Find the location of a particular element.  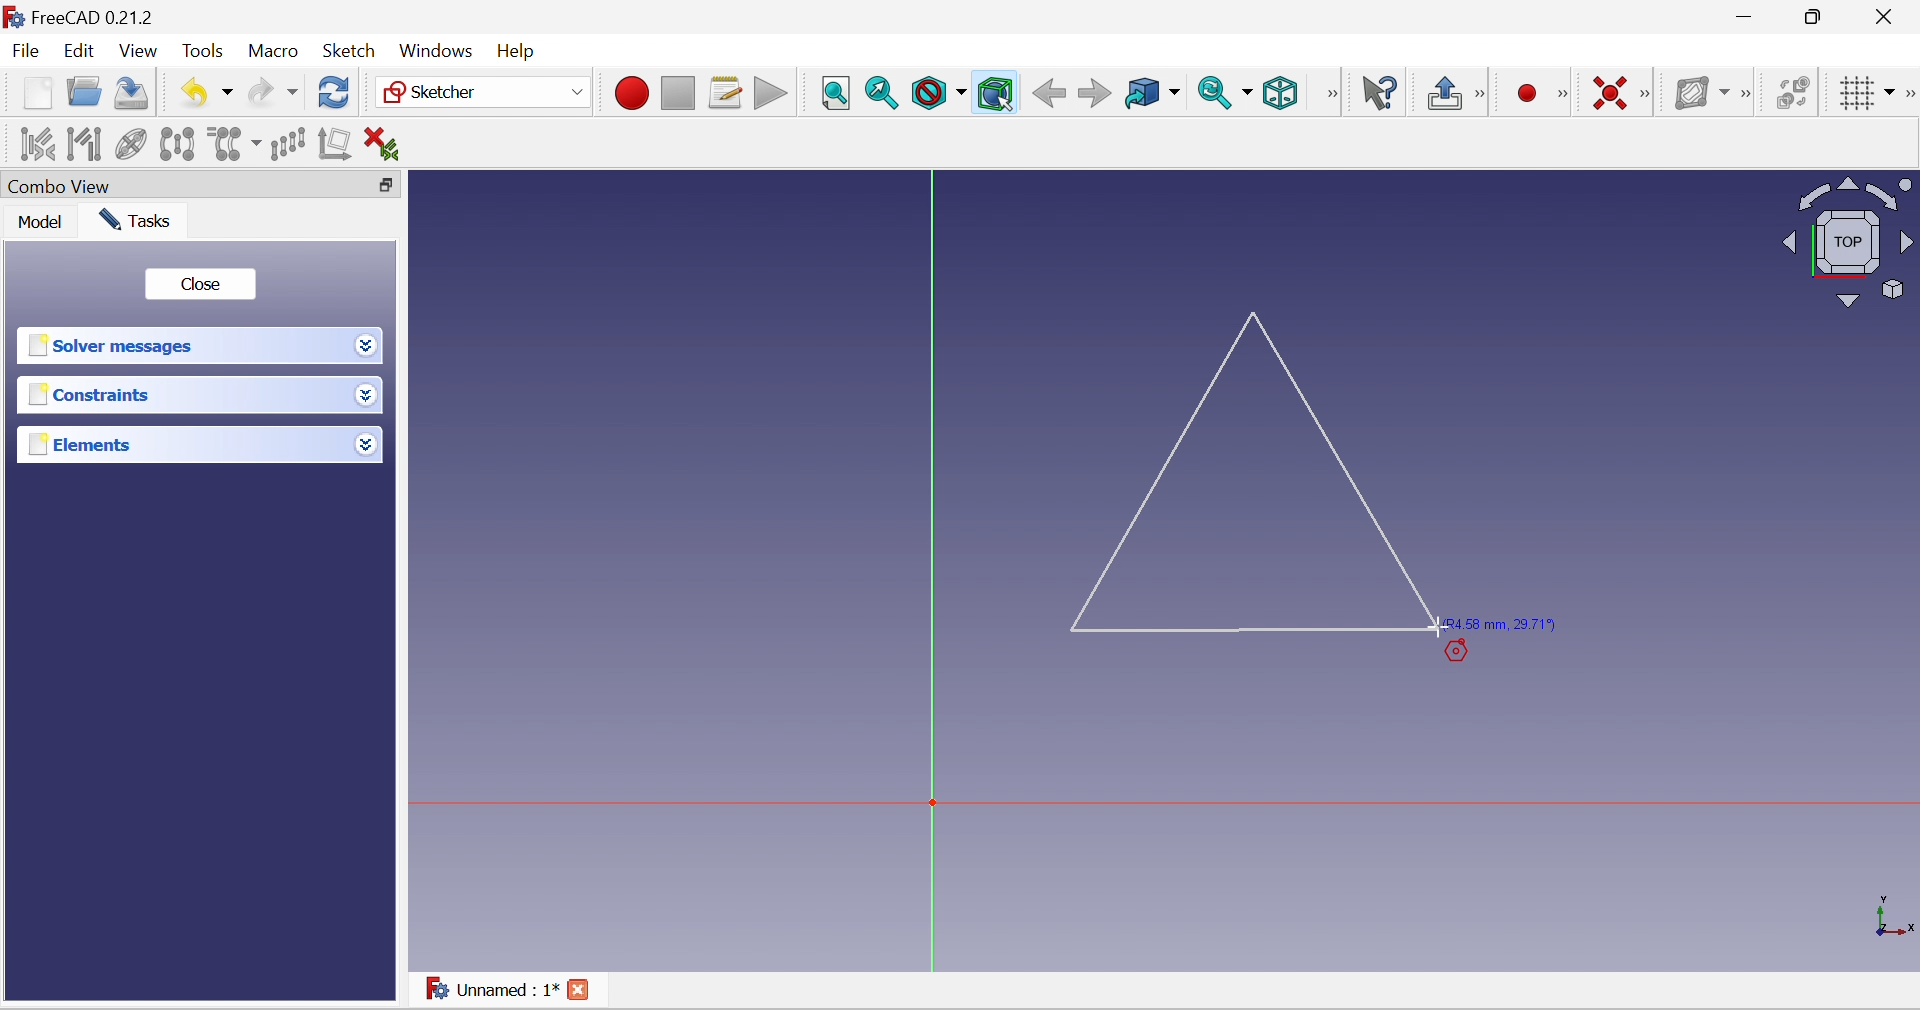

Close is located at coordinates (203, 284).